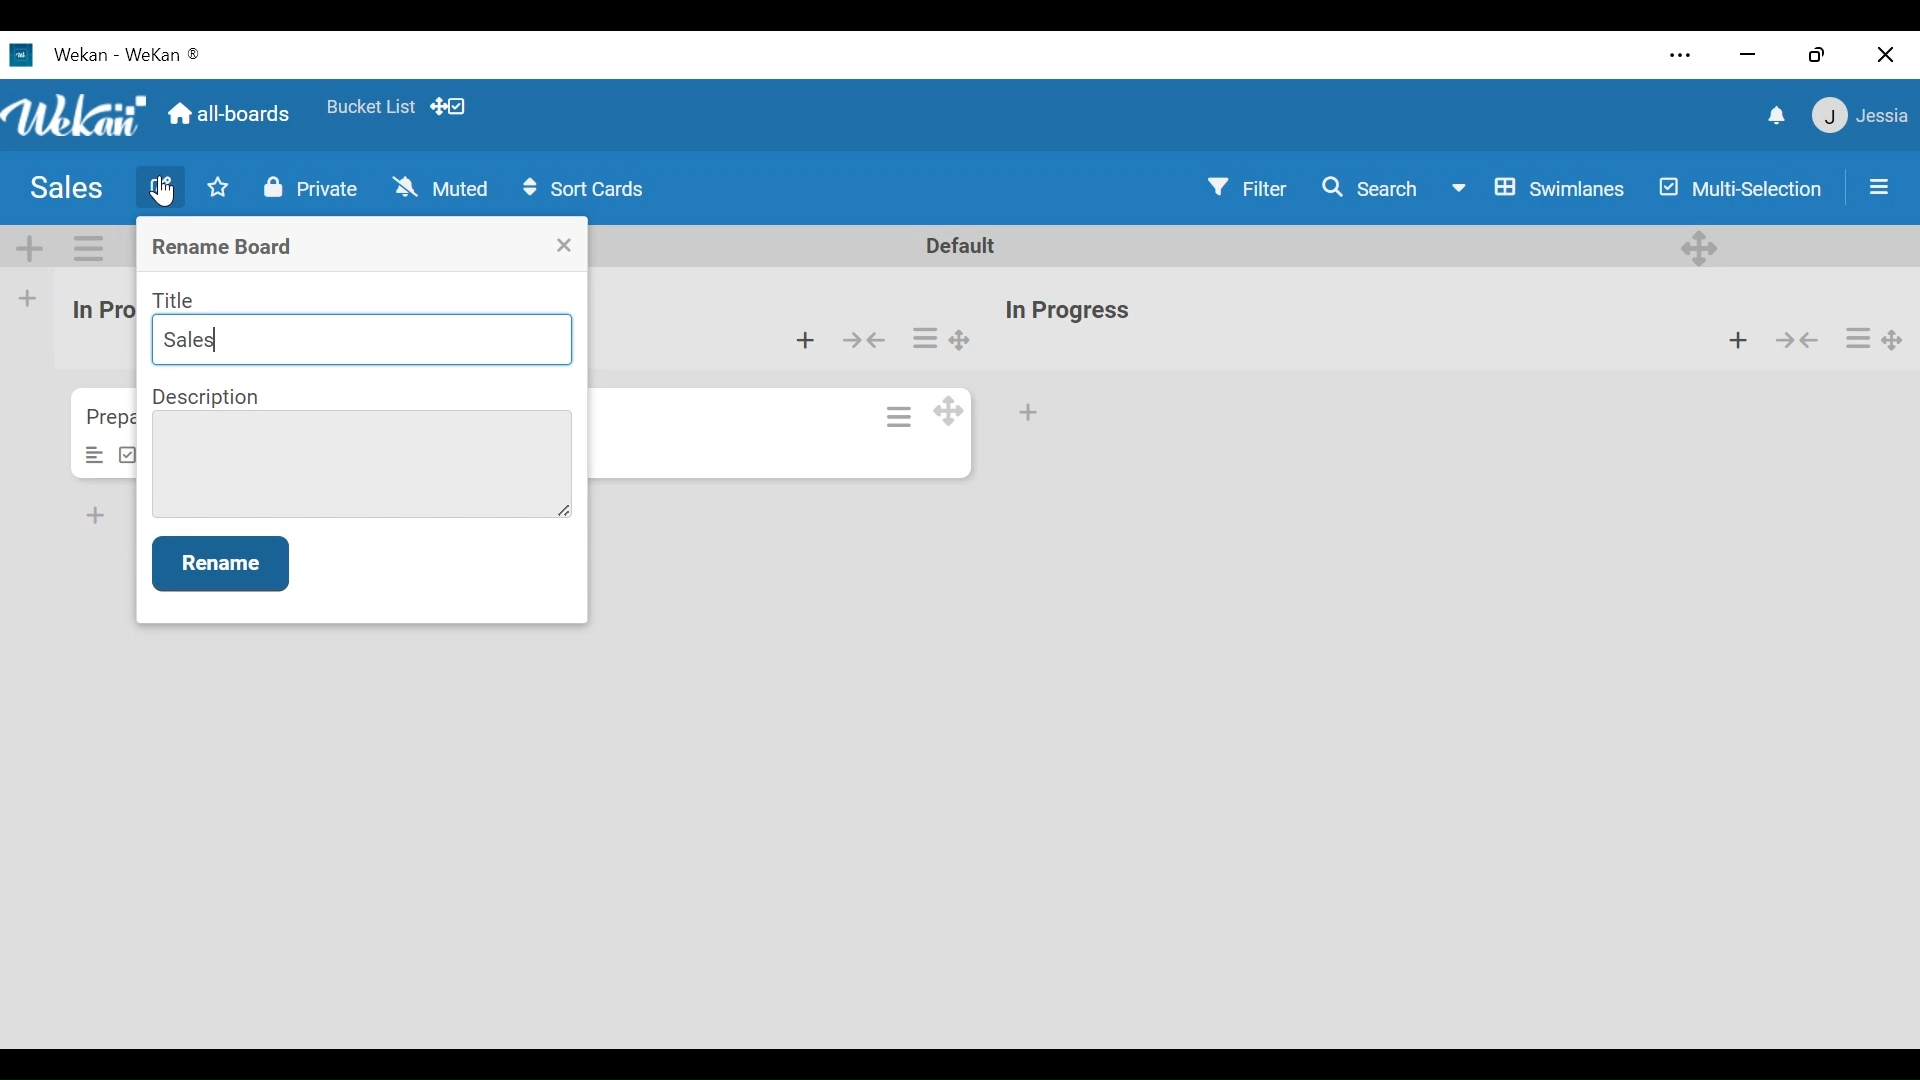  I want to click on Wekan, so click(107, 53).